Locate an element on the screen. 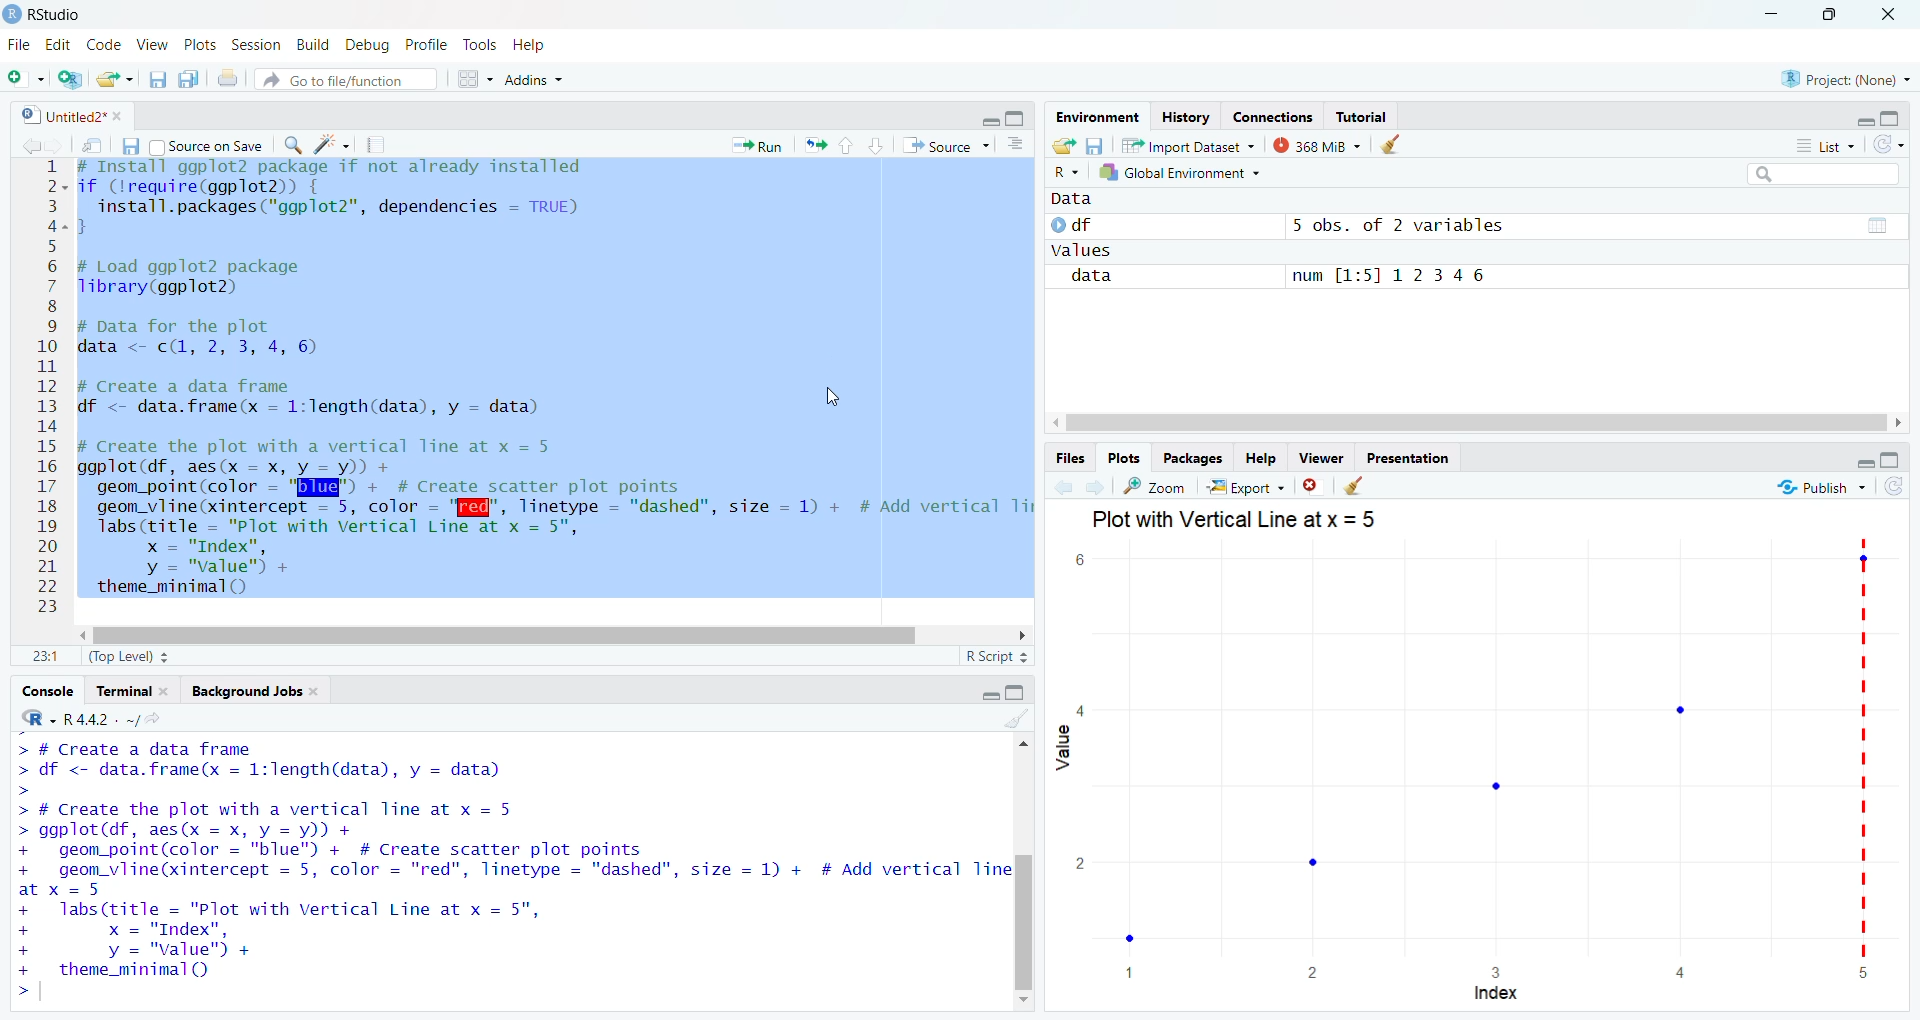 The height and width of the screenshot is (1020, 1920). options is located at coordinates (1014, 146).